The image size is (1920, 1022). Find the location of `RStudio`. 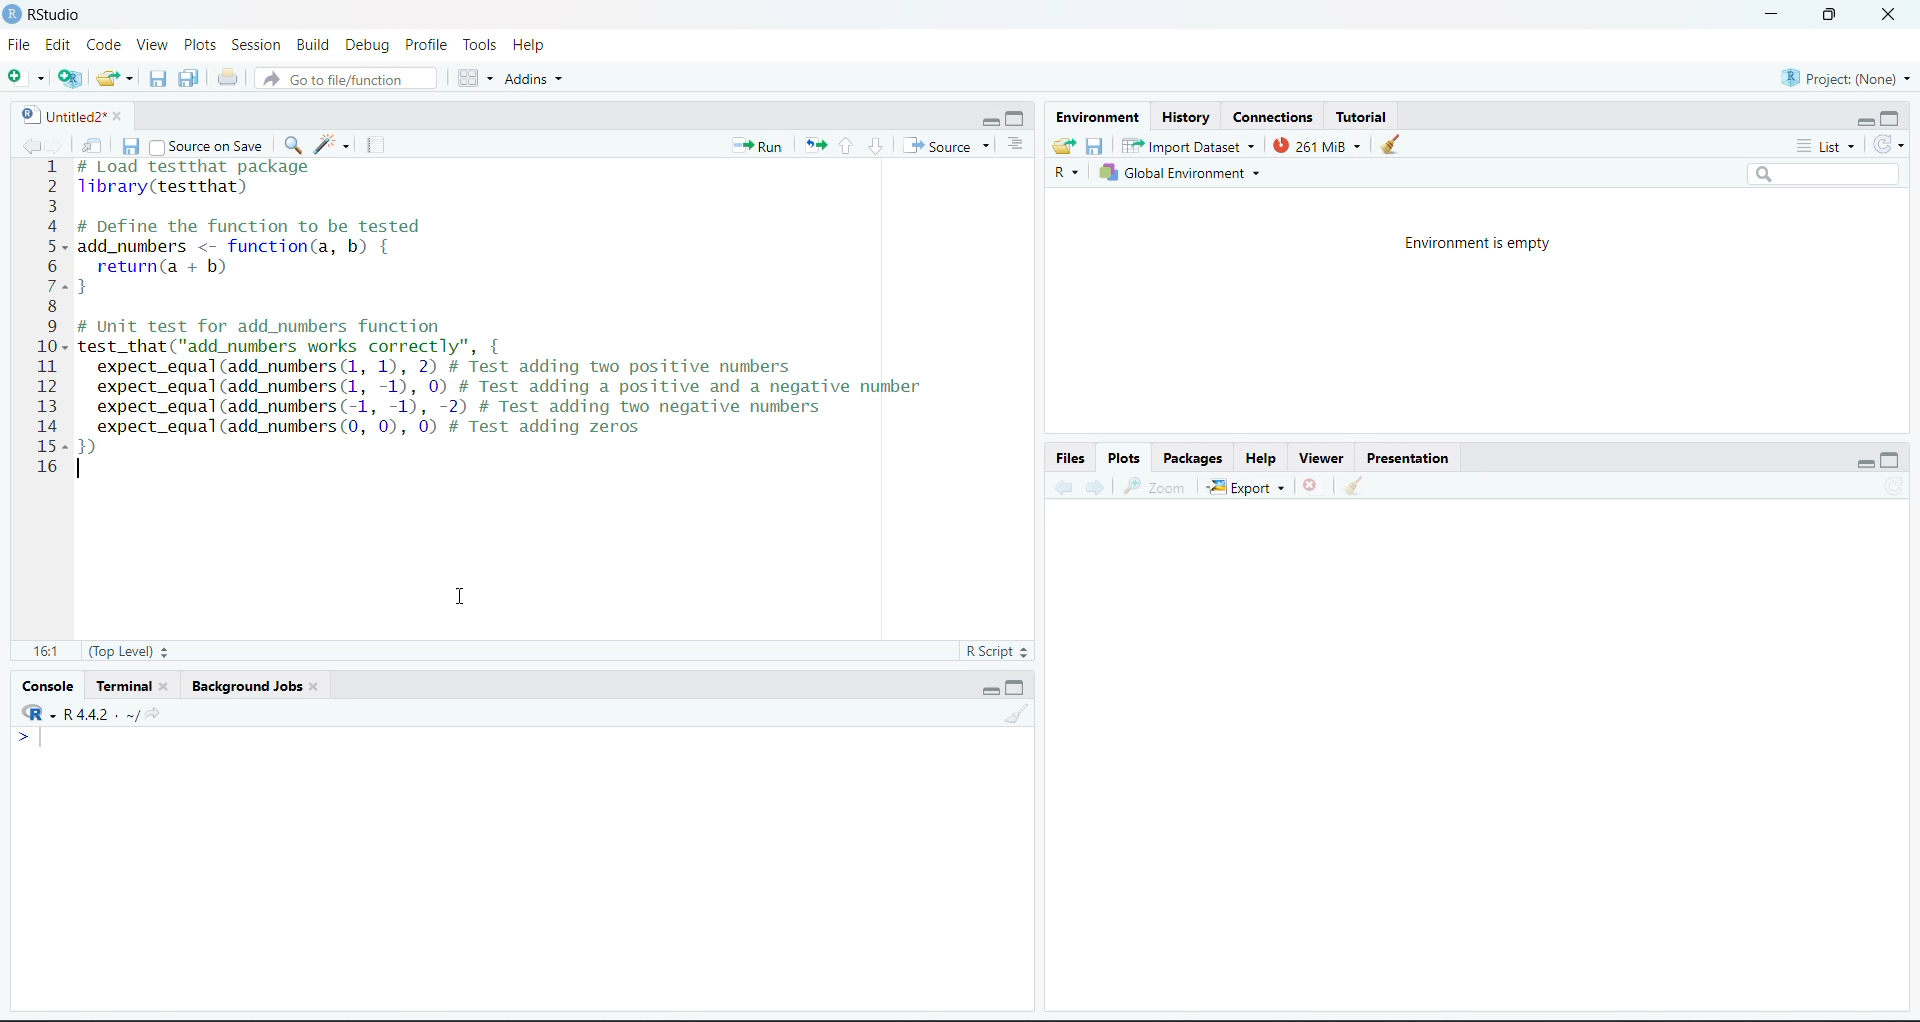

RStudio is located at coordinates (54, 15).